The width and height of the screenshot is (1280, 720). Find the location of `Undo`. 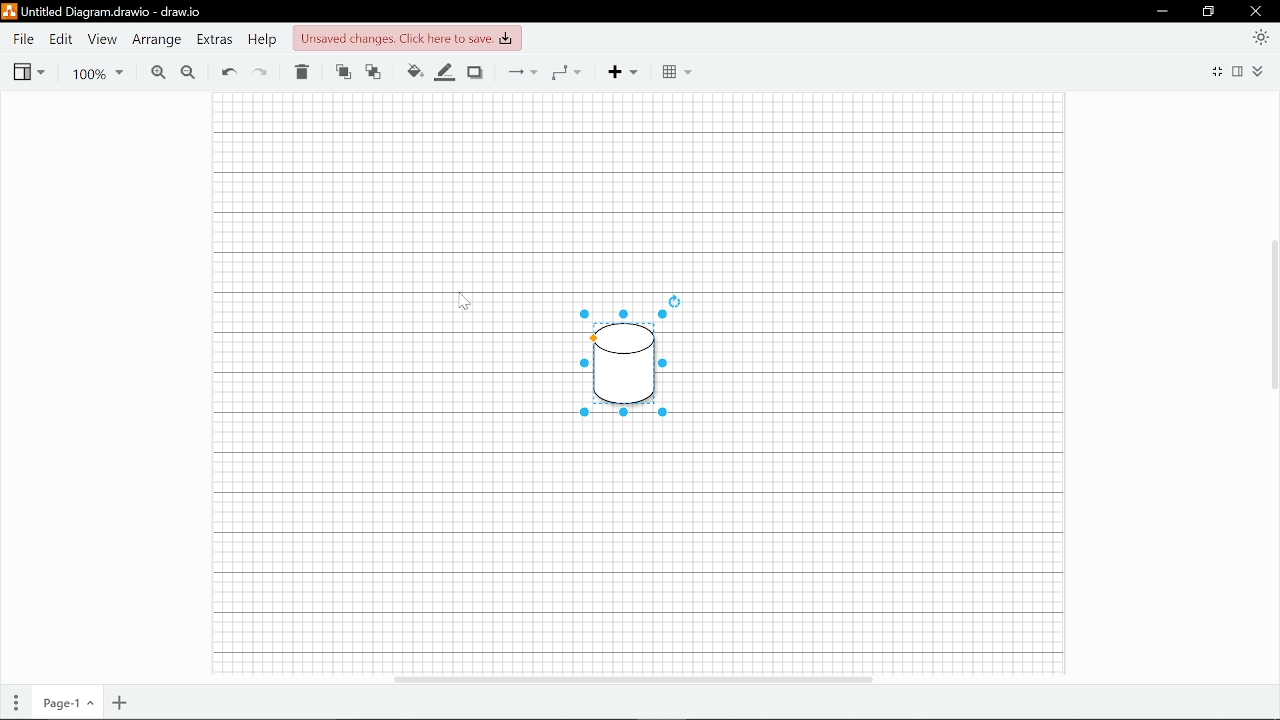

Undo is located at coordinates (229, 72).